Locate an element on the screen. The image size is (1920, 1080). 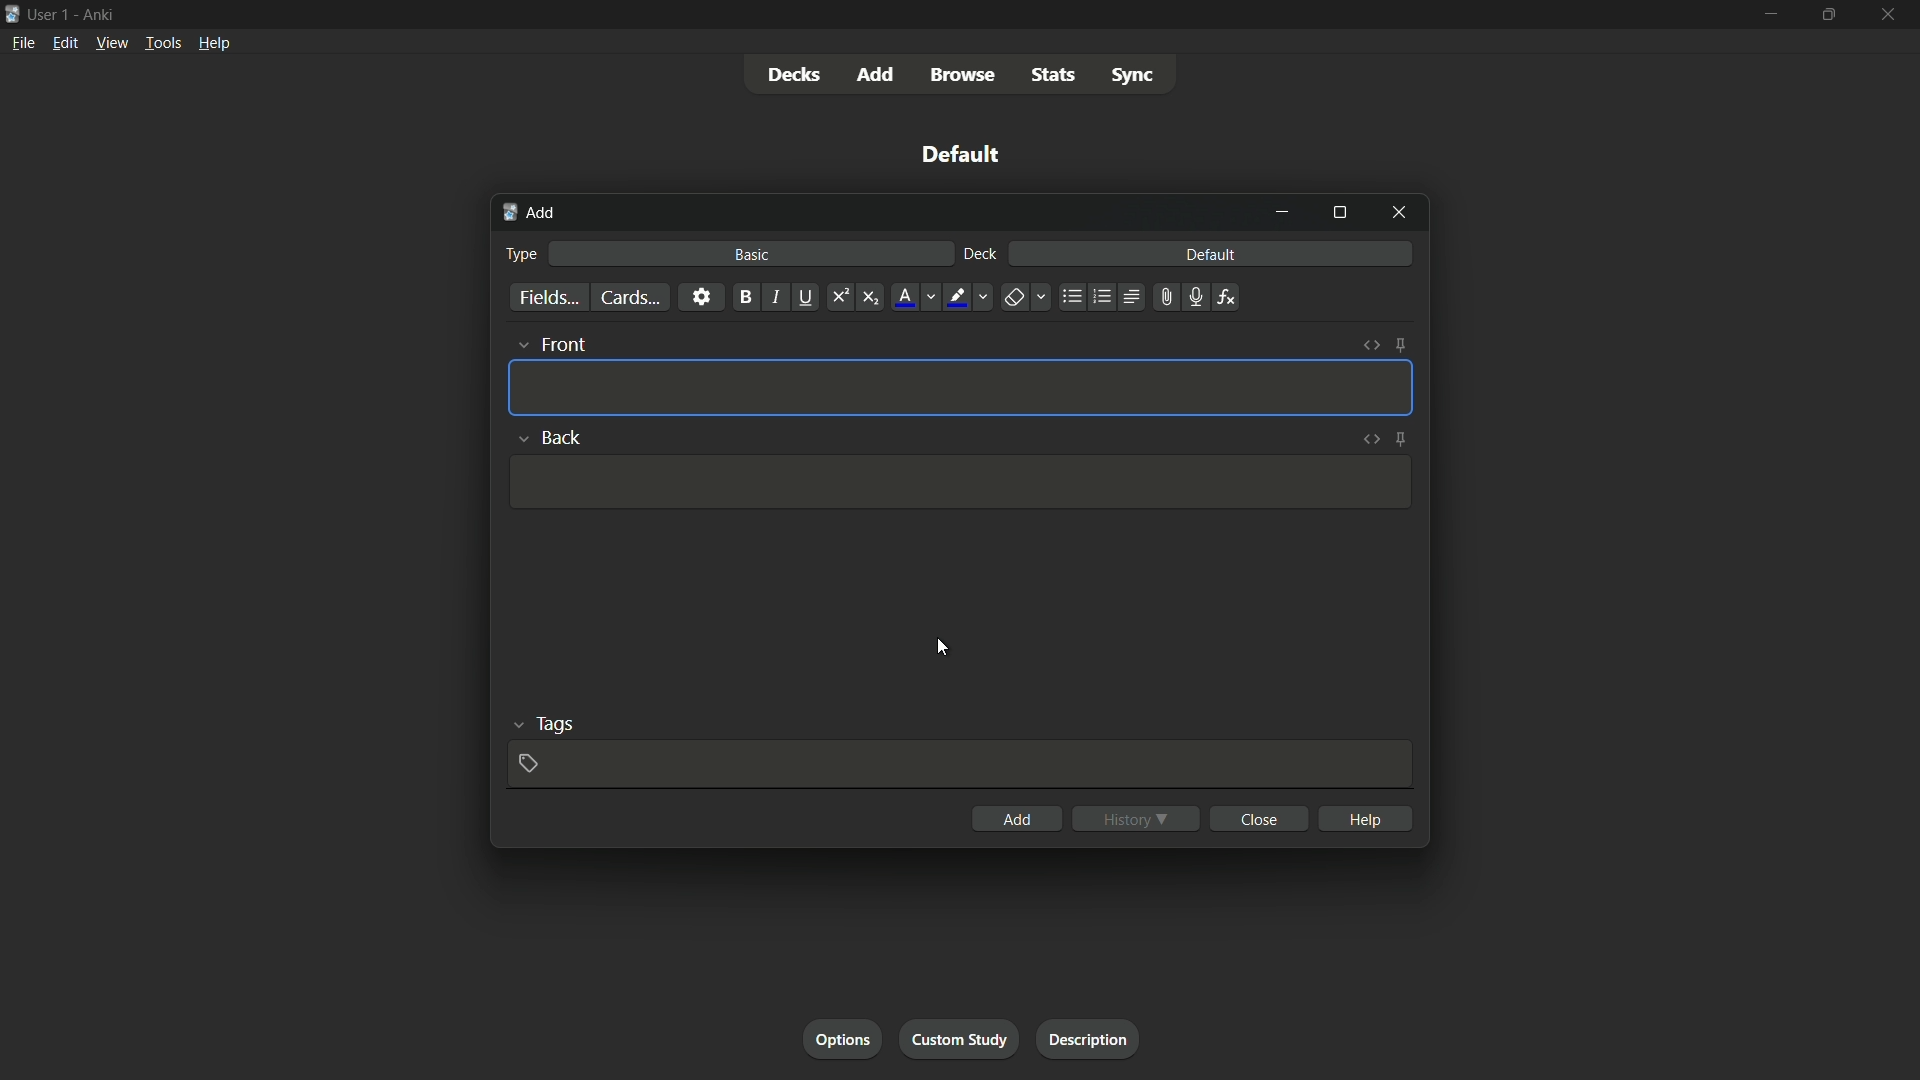
decks is located at coordinates (796, 73).